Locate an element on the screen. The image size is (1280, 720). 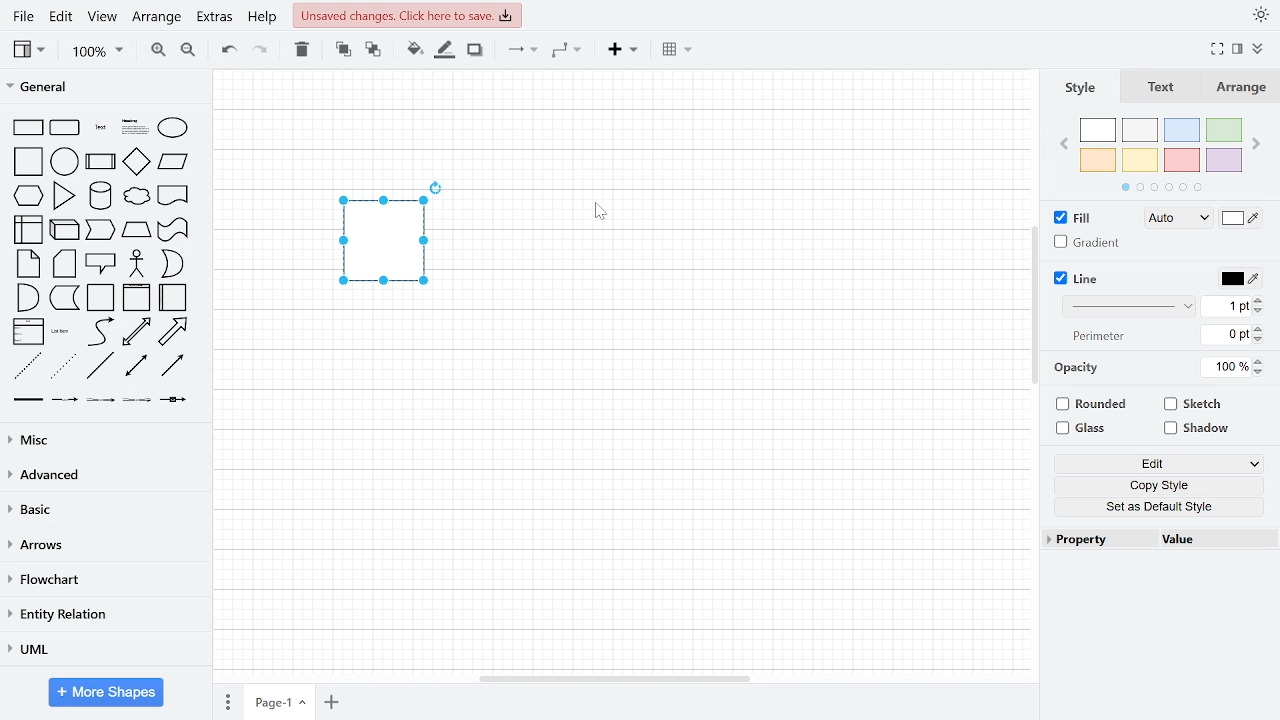
text is located at coordinates (100, 127).